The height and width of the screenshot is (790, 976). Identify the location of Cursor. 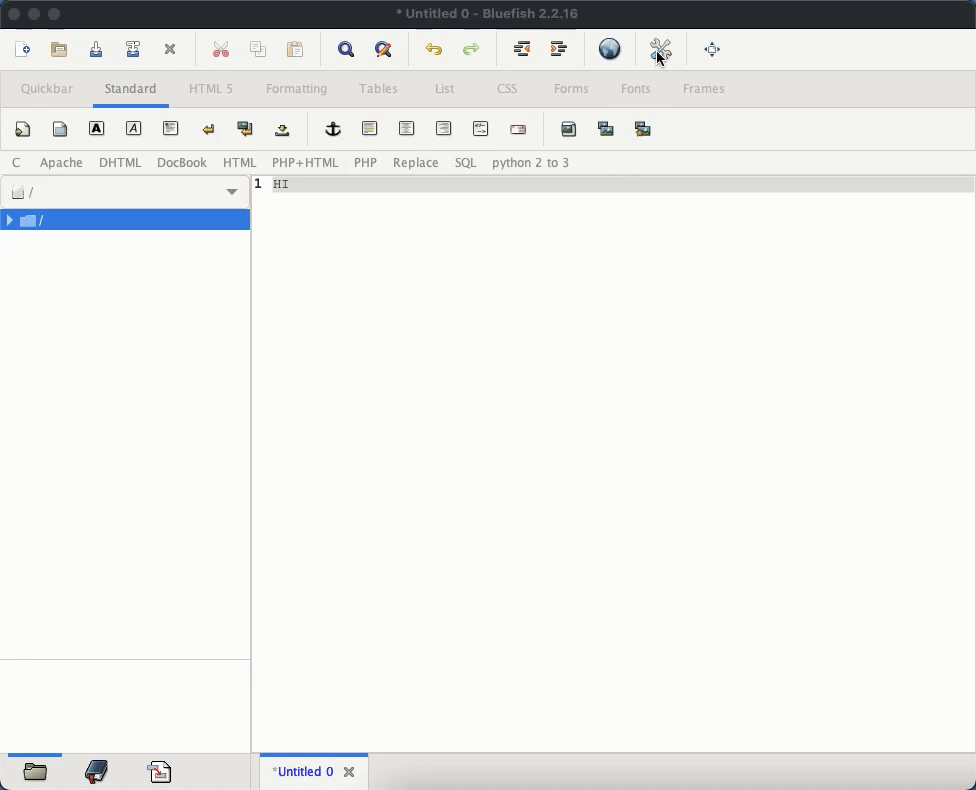
(661, 61).